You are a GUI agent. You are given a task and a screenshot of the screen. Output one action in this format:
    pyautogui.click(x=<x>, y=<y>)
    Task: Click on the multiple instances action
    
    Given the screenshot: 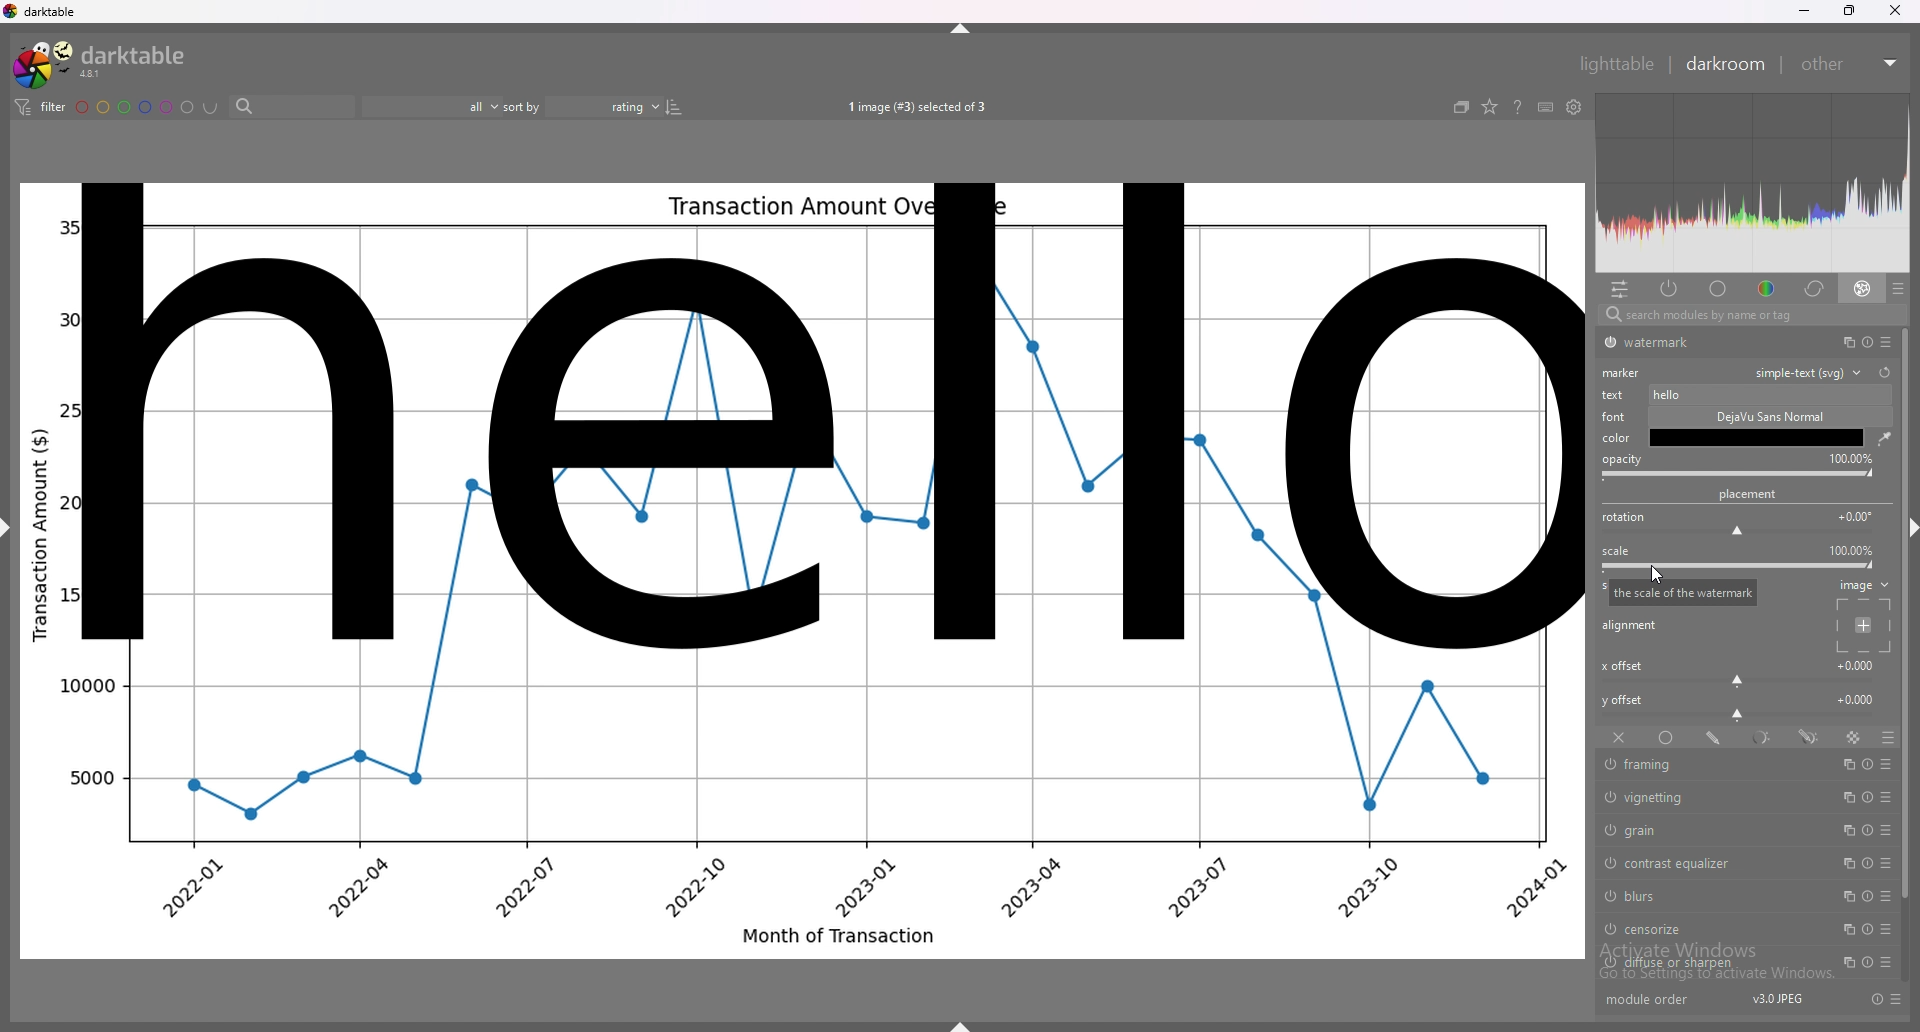 What is the action you would take?
    pyautogui.click(x=1846, y=864)
    